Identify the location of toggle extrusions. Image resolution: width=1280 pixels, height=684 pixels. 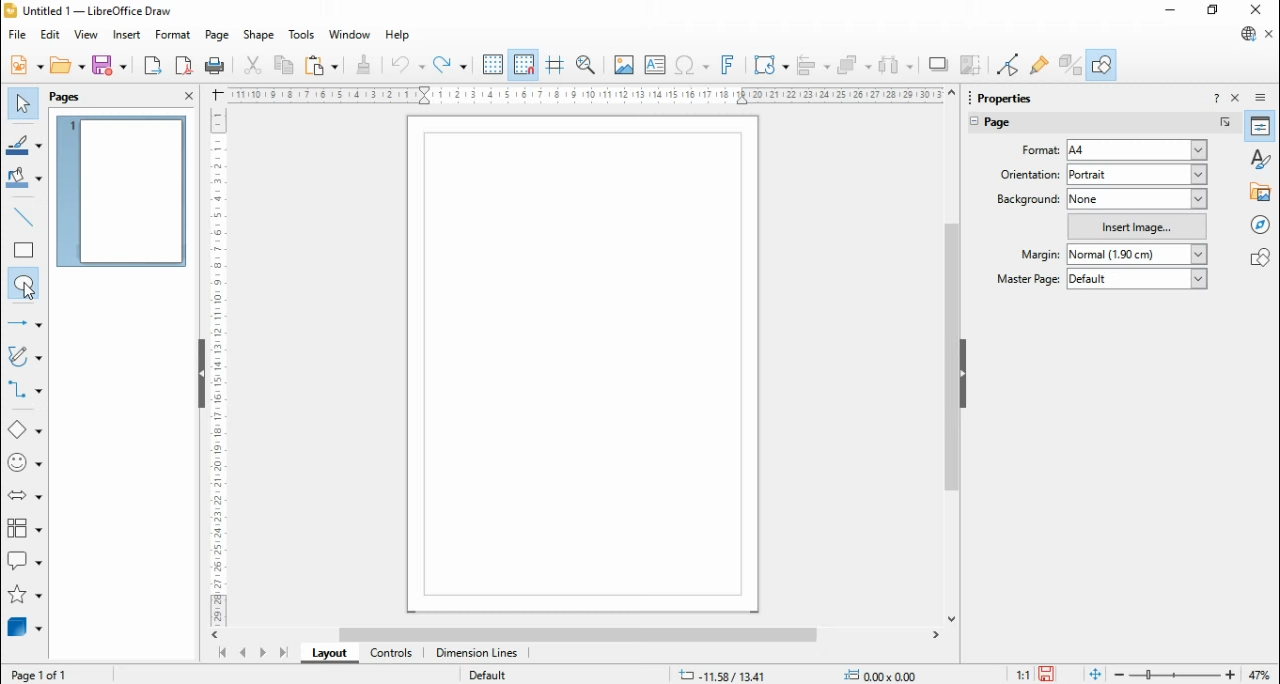
(1070, 64).